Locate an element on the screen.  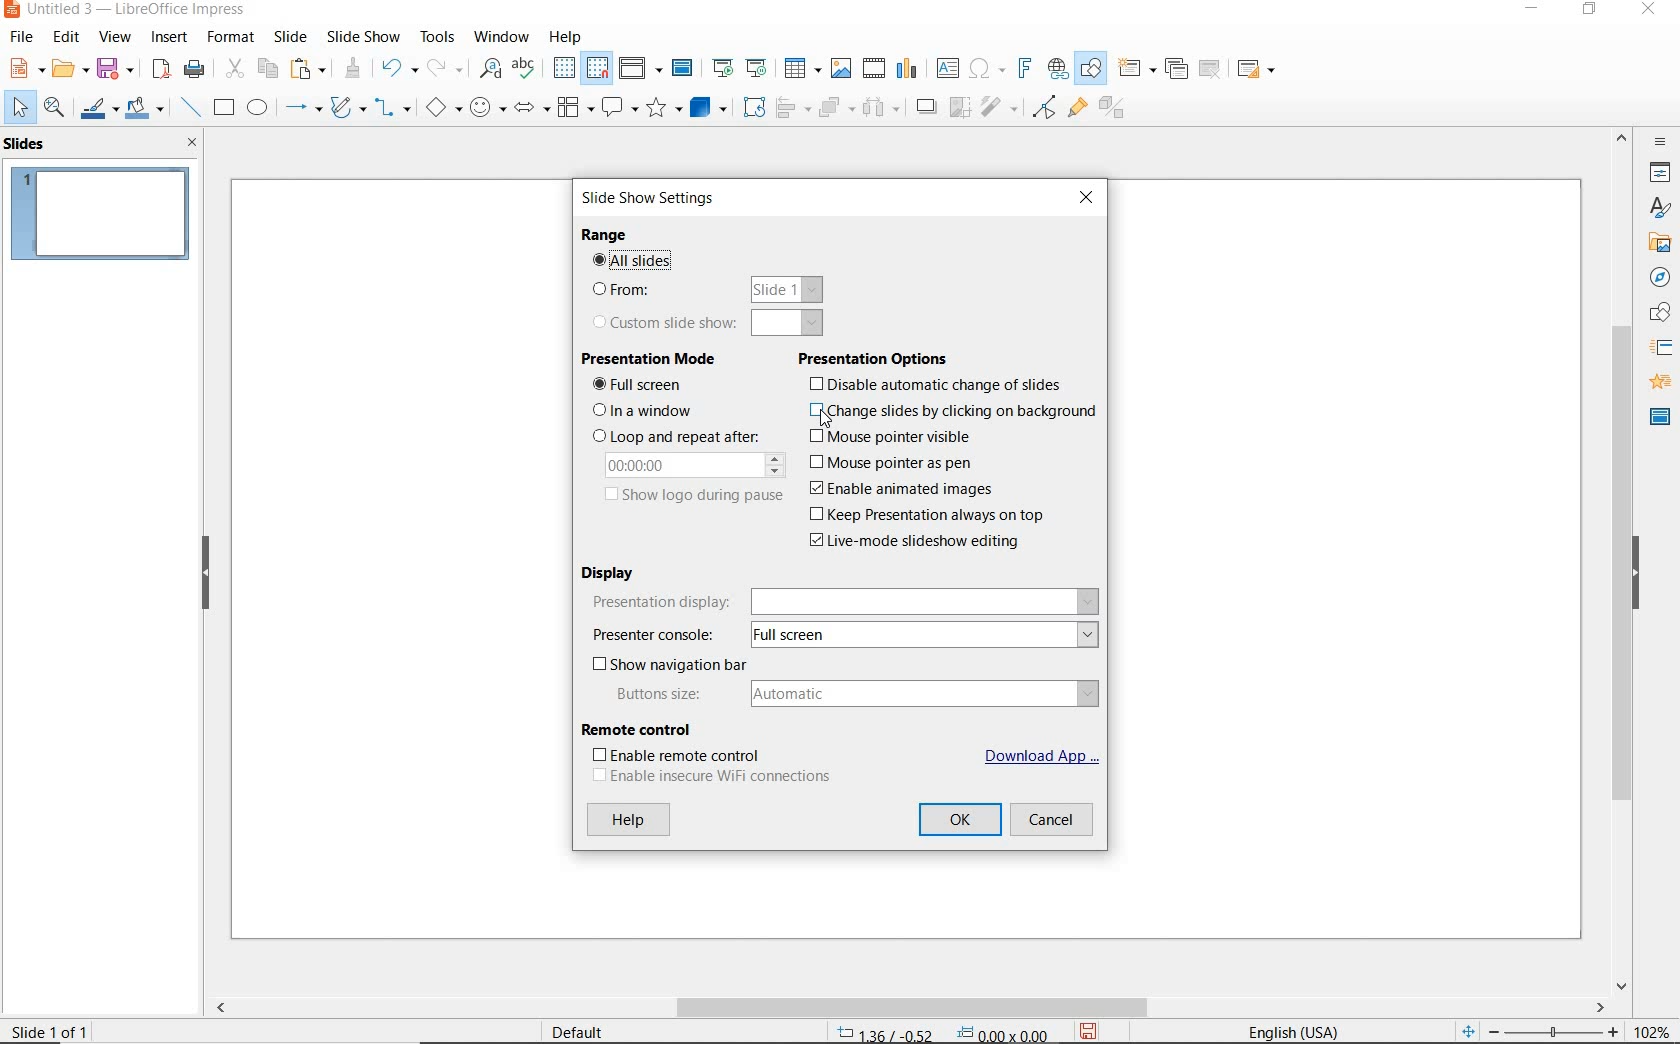
INSERT LINE is located at coordinates (191, 107).